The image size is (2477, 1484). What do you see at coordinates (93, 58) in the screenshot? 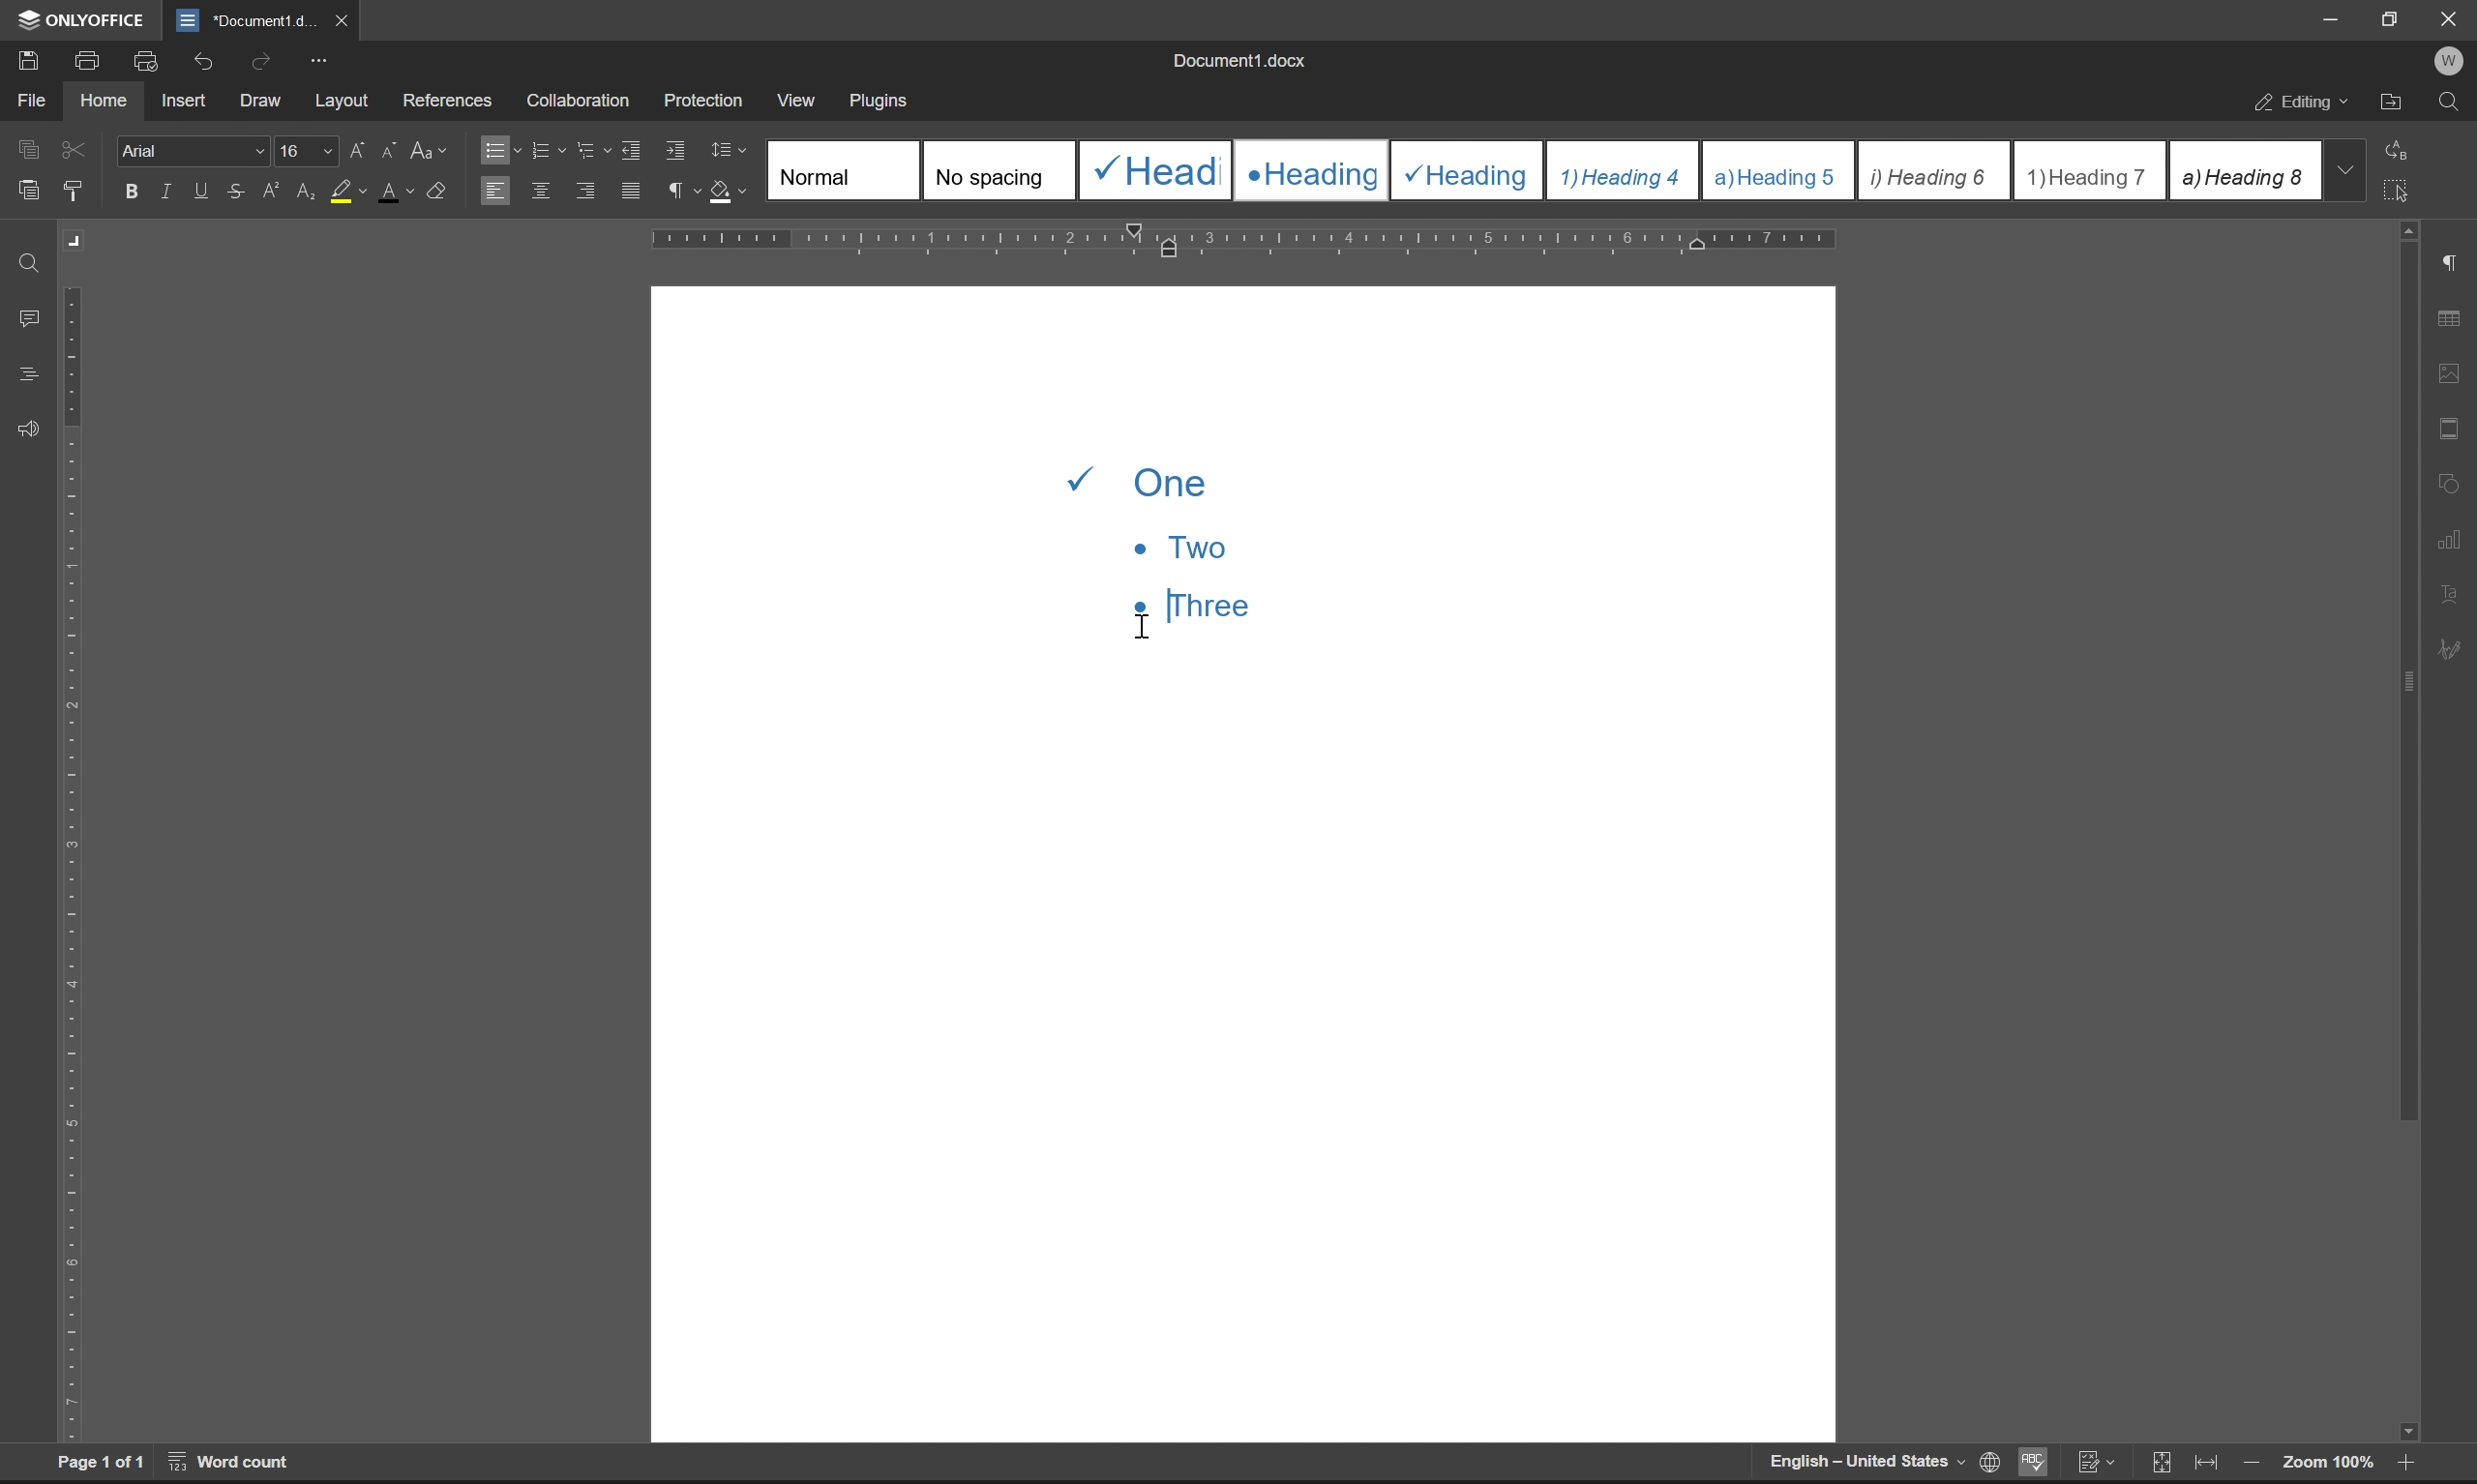
I see `print` at bounding box center [93, 58].